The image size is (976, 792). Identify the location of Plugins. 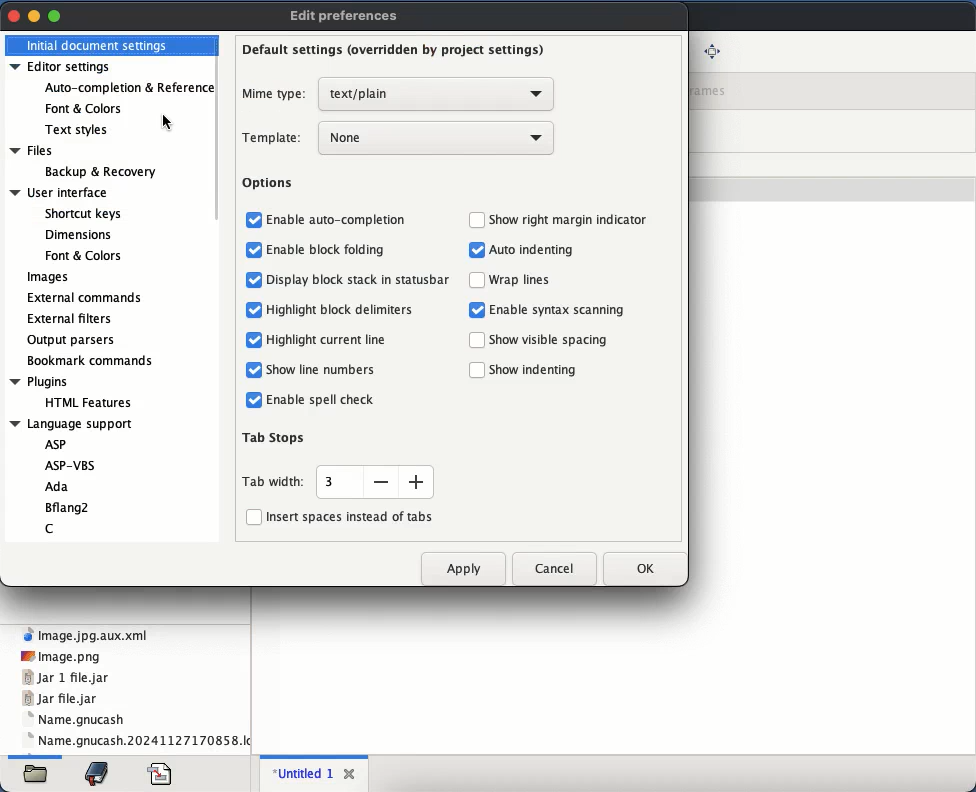
(40, 381).